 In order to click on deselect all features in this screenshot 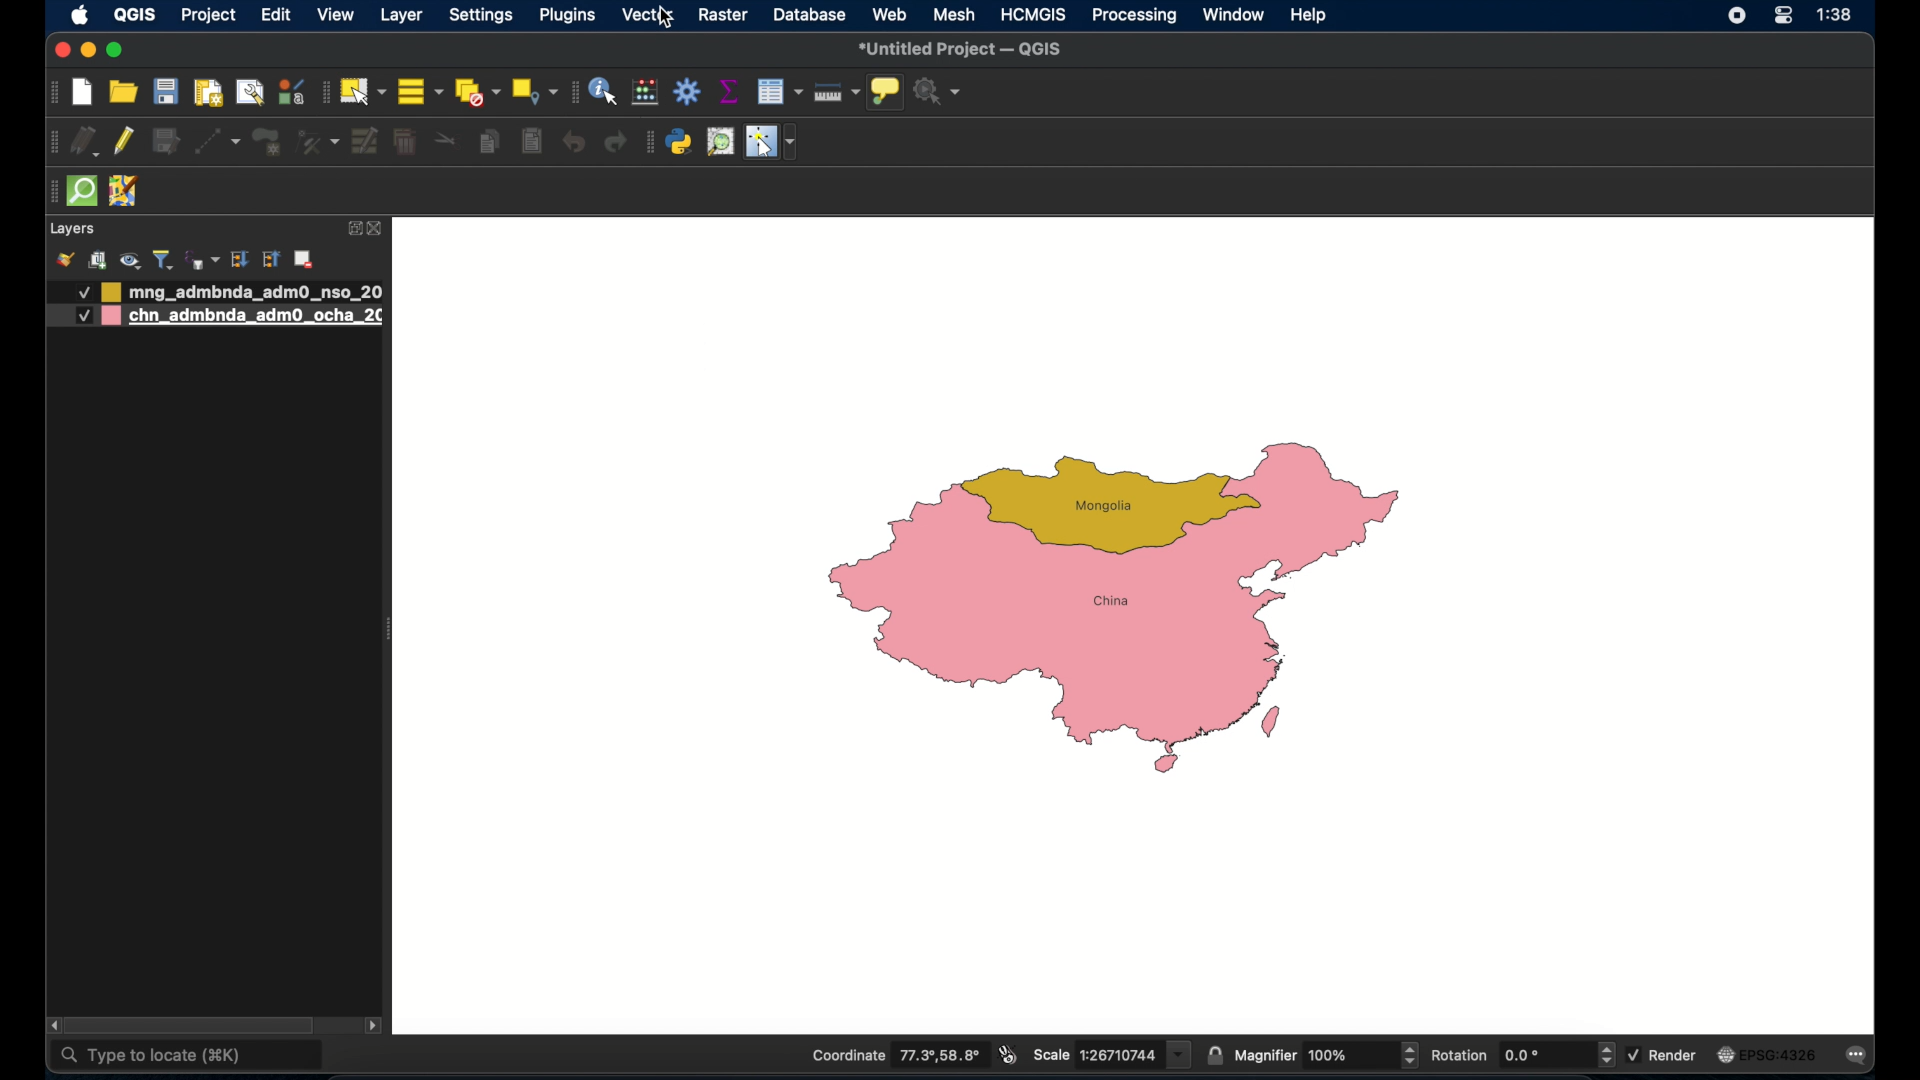, I will do `click(475, 92)`.